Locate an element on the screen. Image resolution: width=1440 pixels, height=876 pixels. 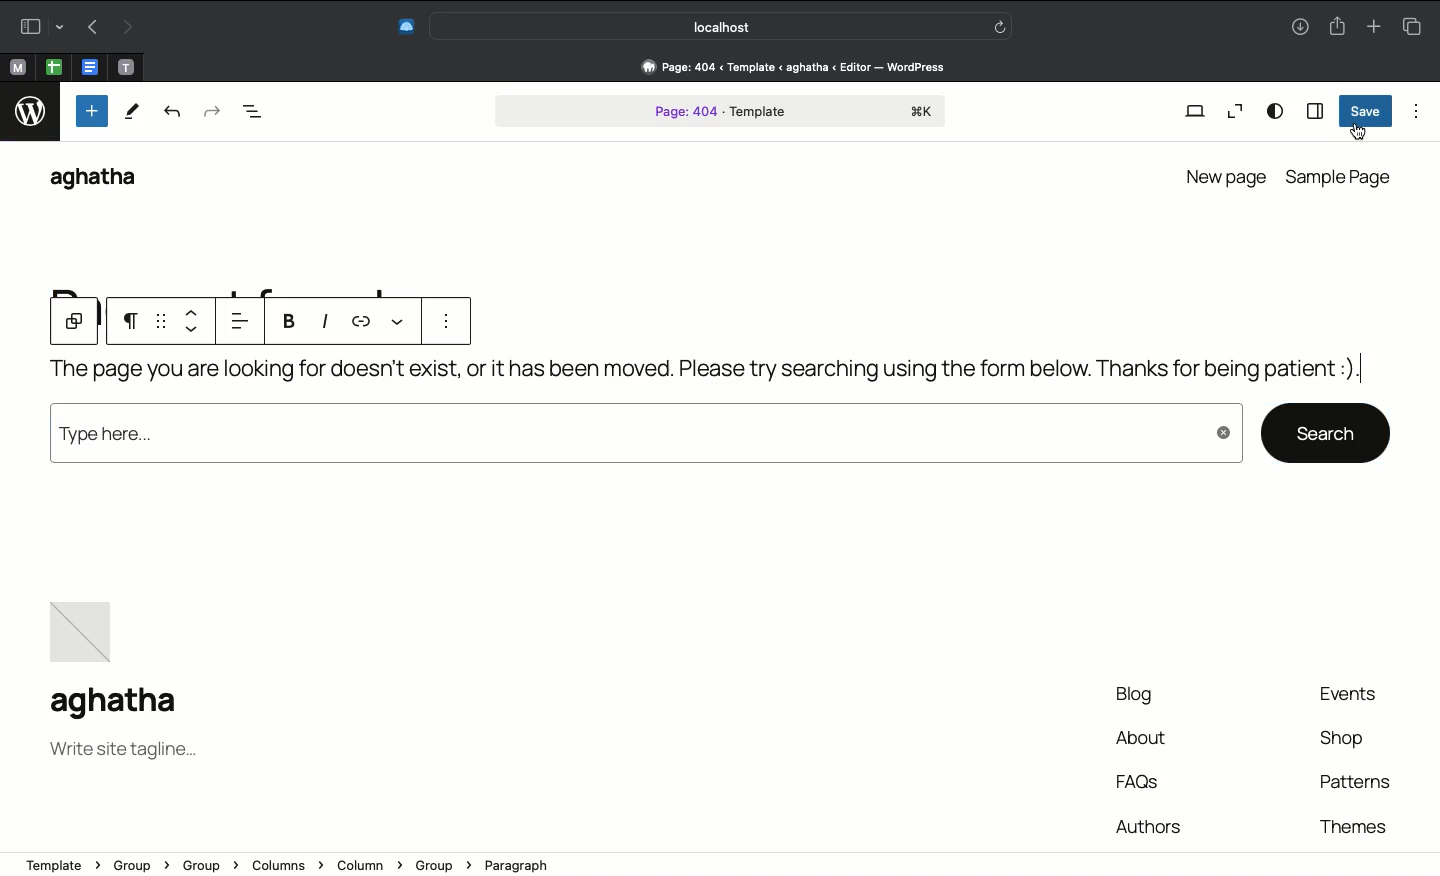
Undo is located at coordinates (174, 115).